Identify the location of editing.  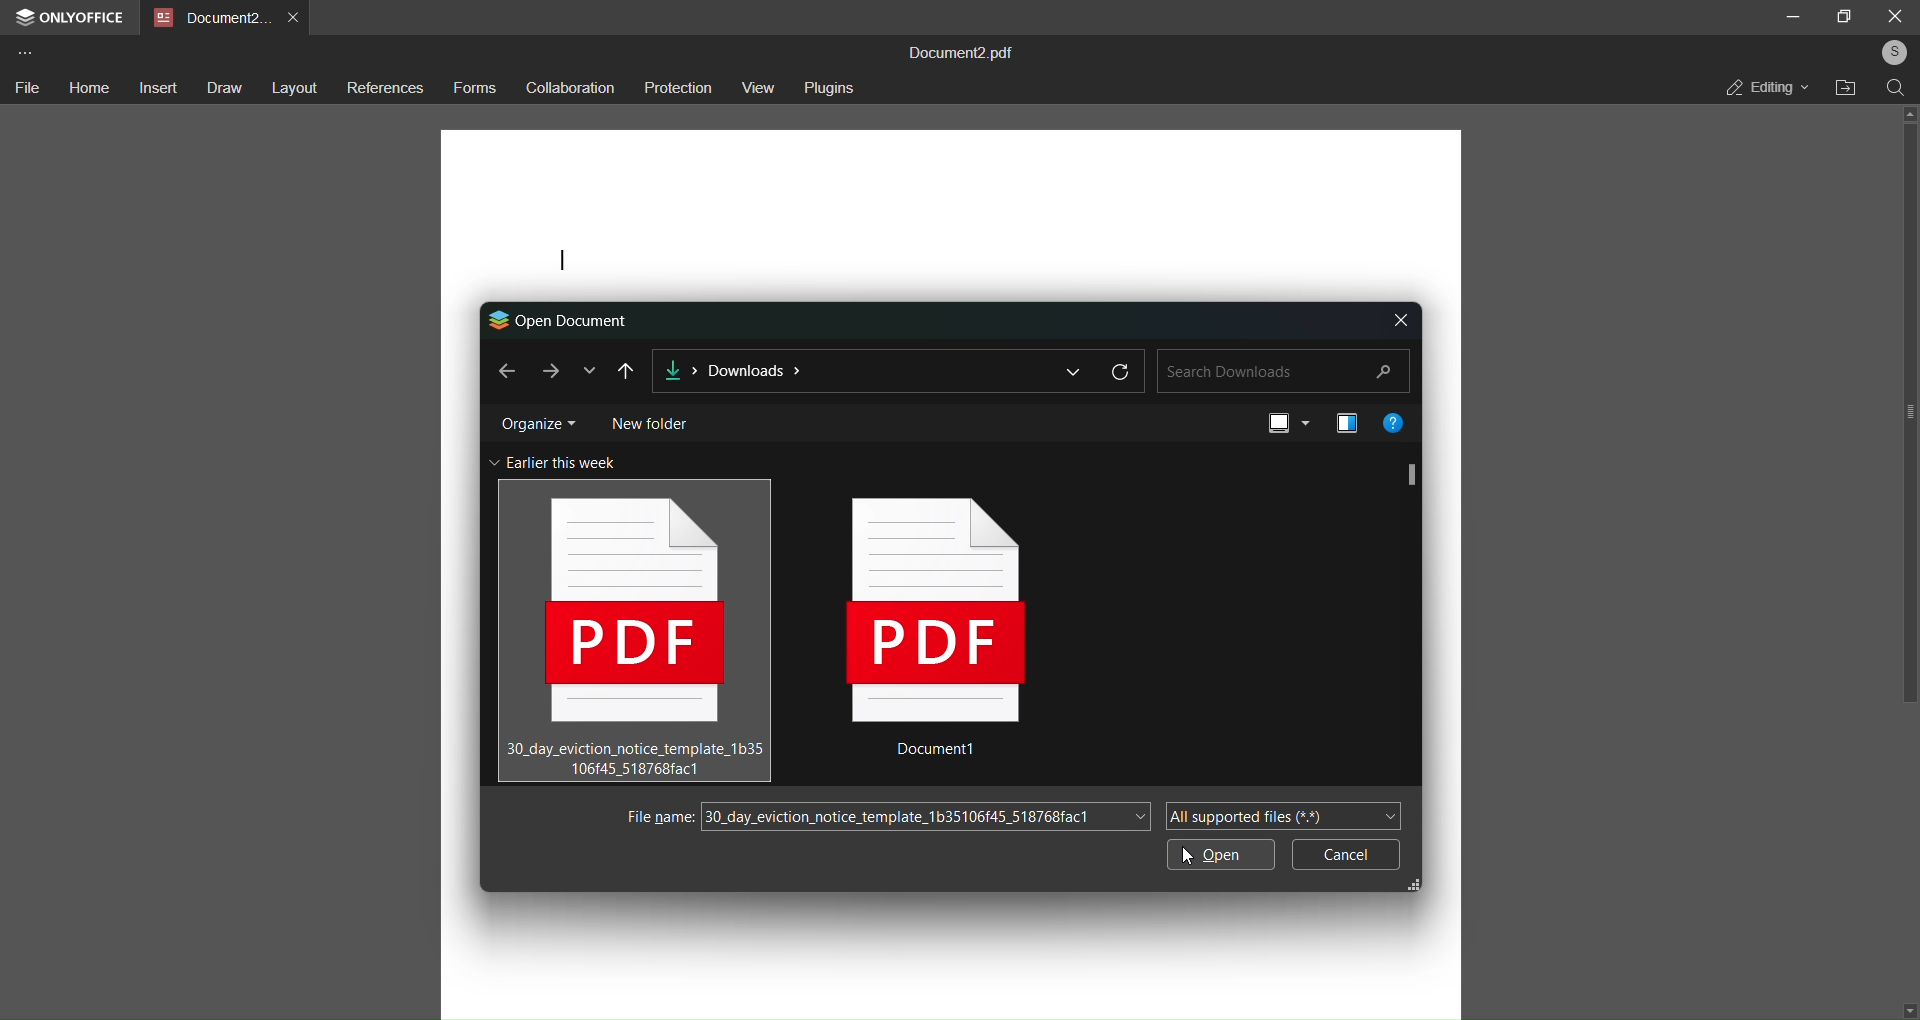
(1766, 87).